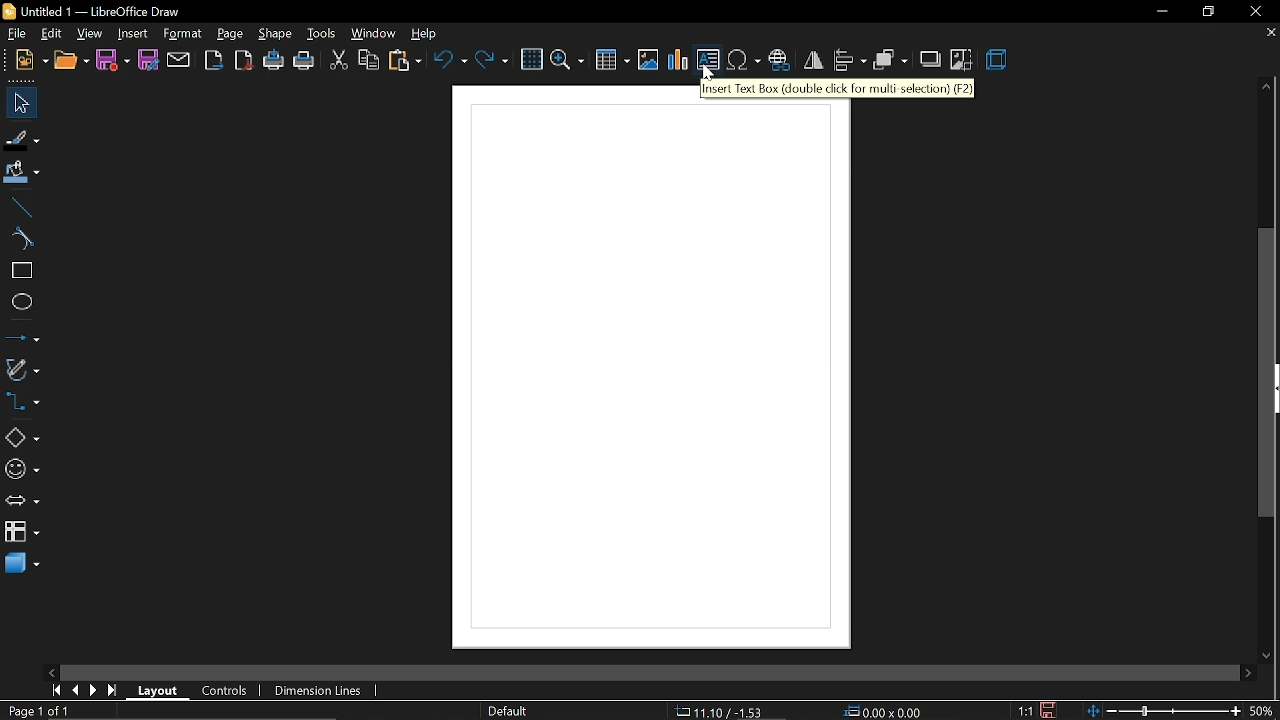 The height and width of the screenshot is (720, 1280). Describe the element at coordinates (54, 692) in the screenshot. I see `go to first page` at that location.